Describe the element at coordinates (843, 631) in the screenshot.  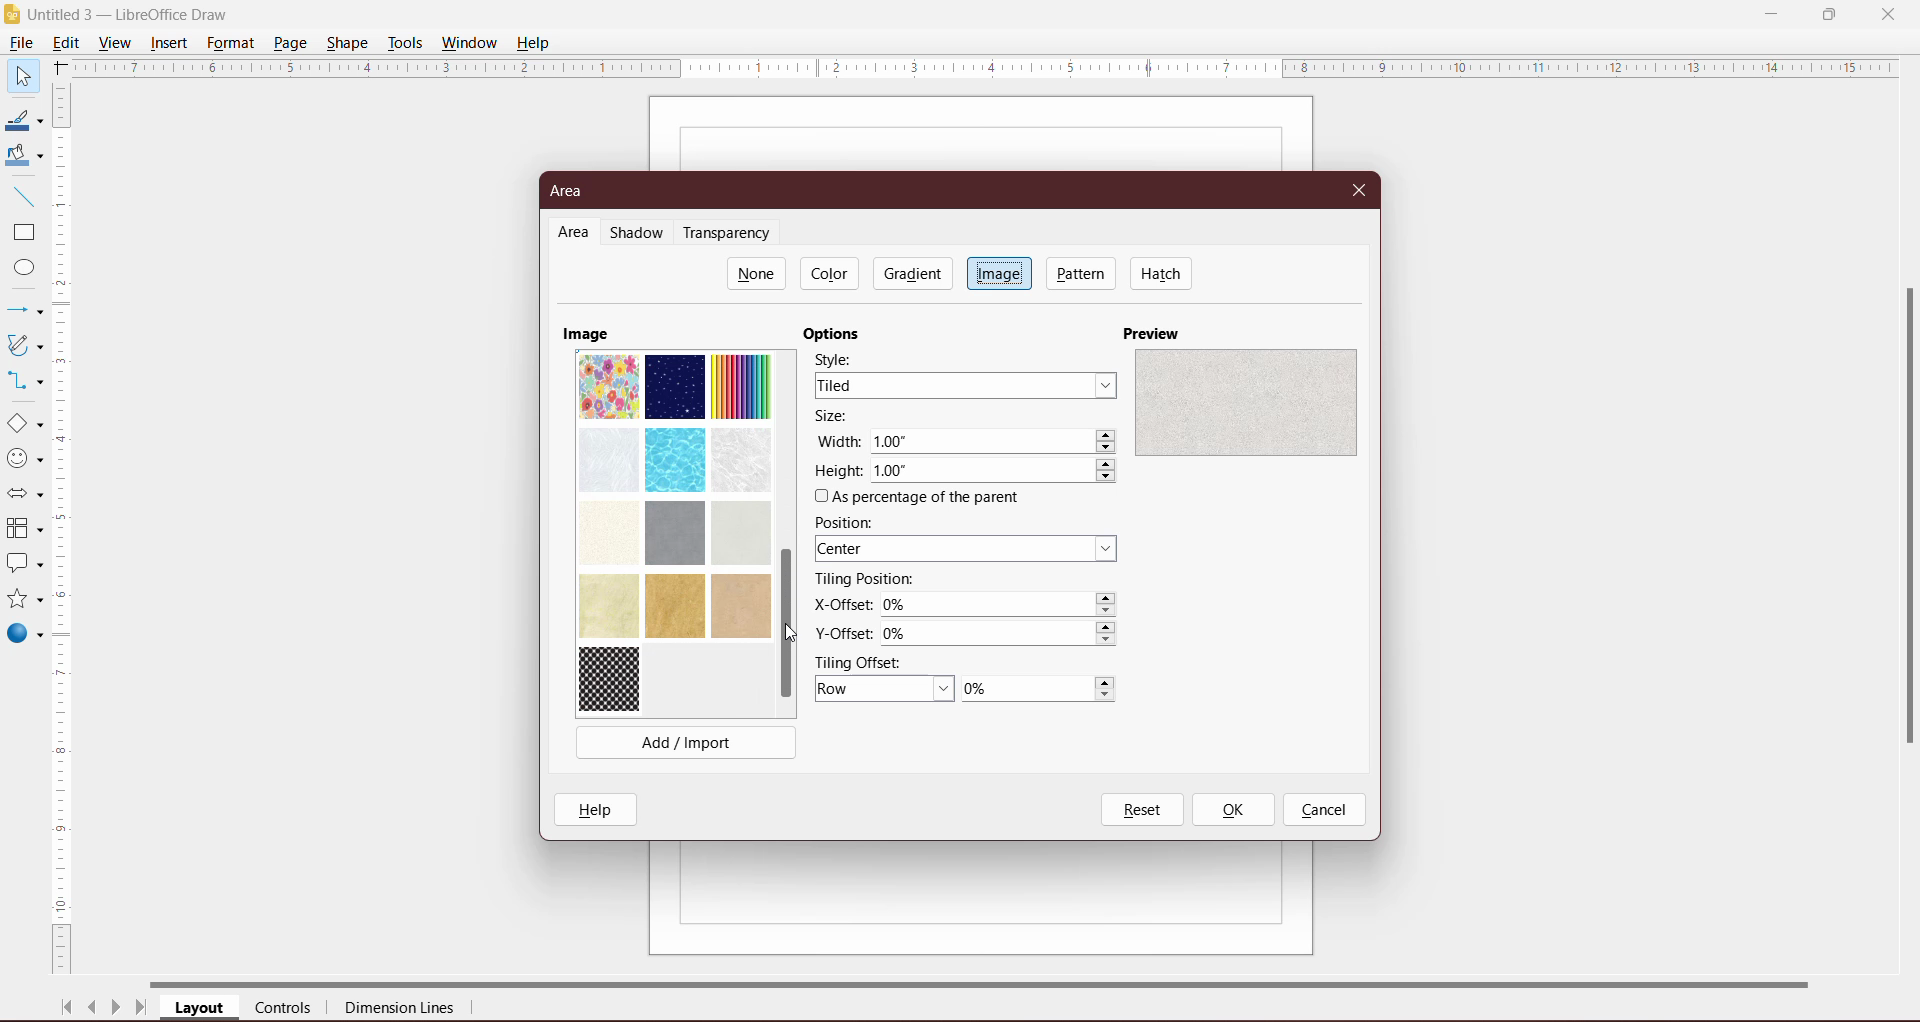
I see `Y-Offset` at that location.